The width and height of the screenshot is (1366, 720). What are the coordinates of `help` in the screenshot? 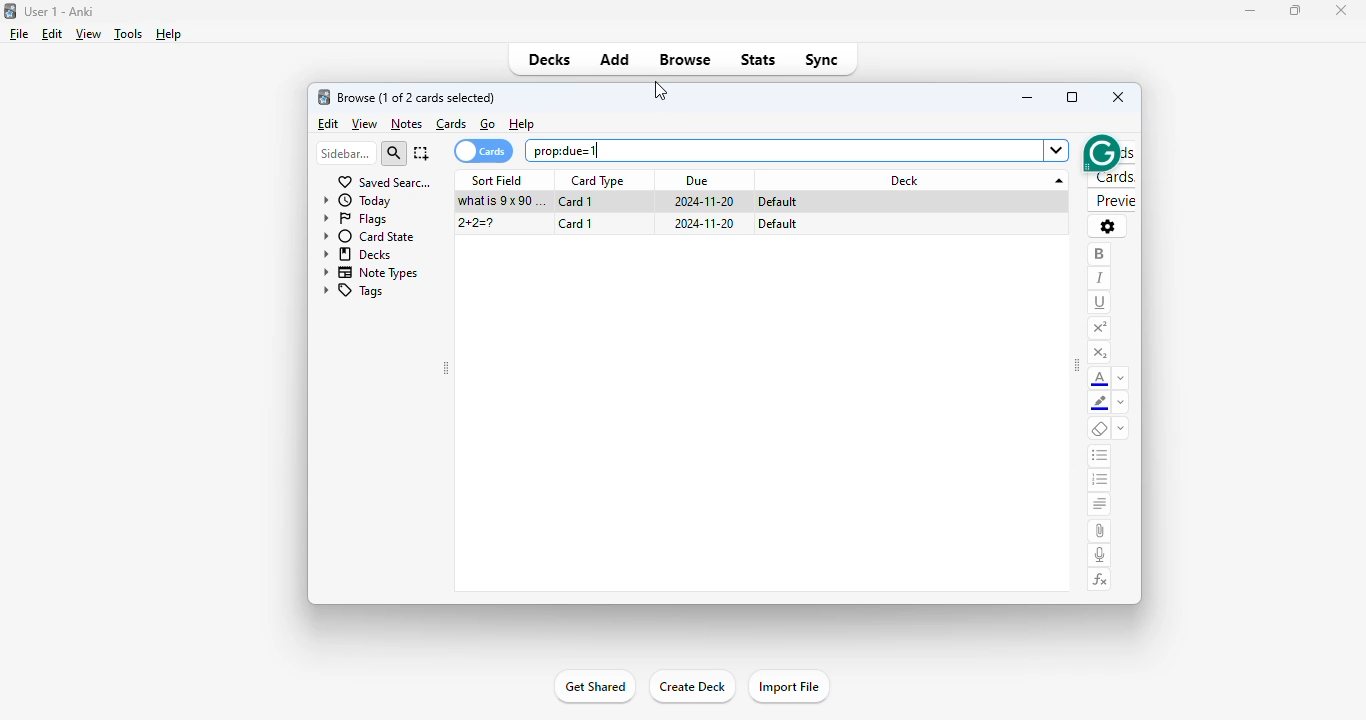 It's located at (168, 34).